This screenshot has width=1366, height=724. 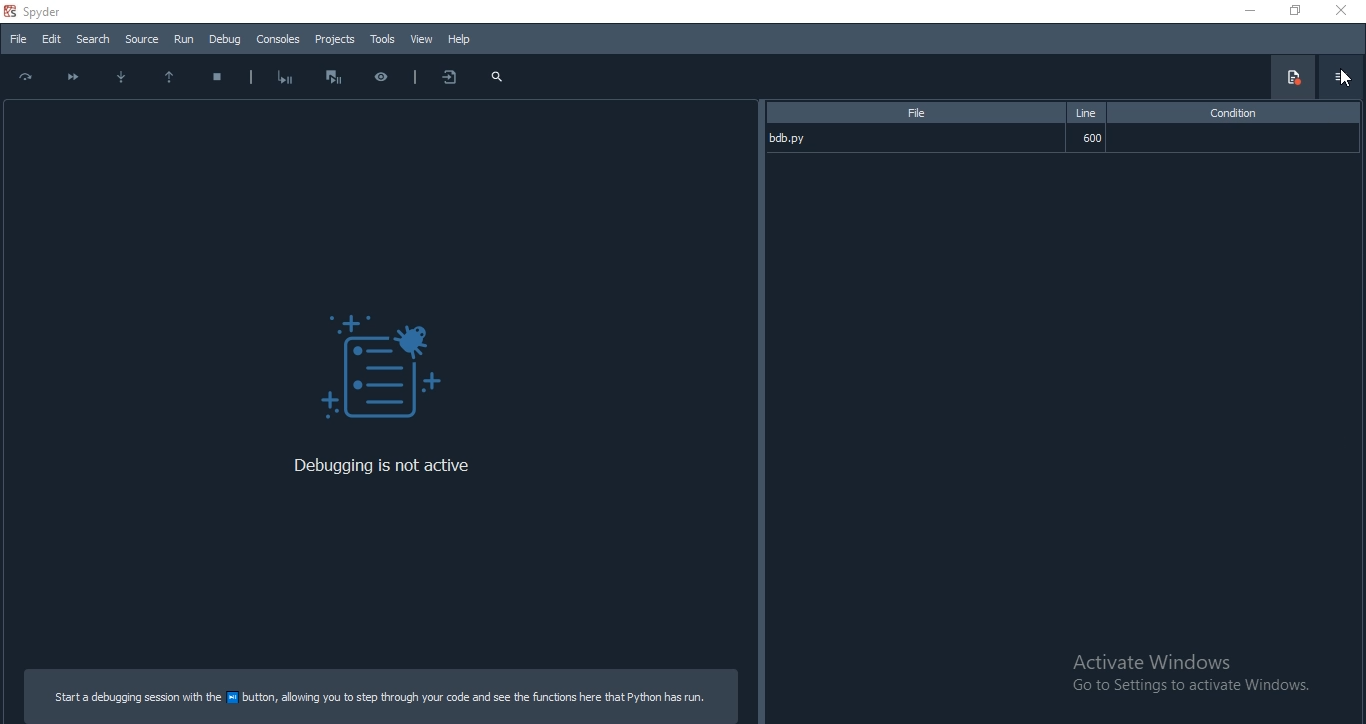 I want to click on View, so click(x=421, y=40).